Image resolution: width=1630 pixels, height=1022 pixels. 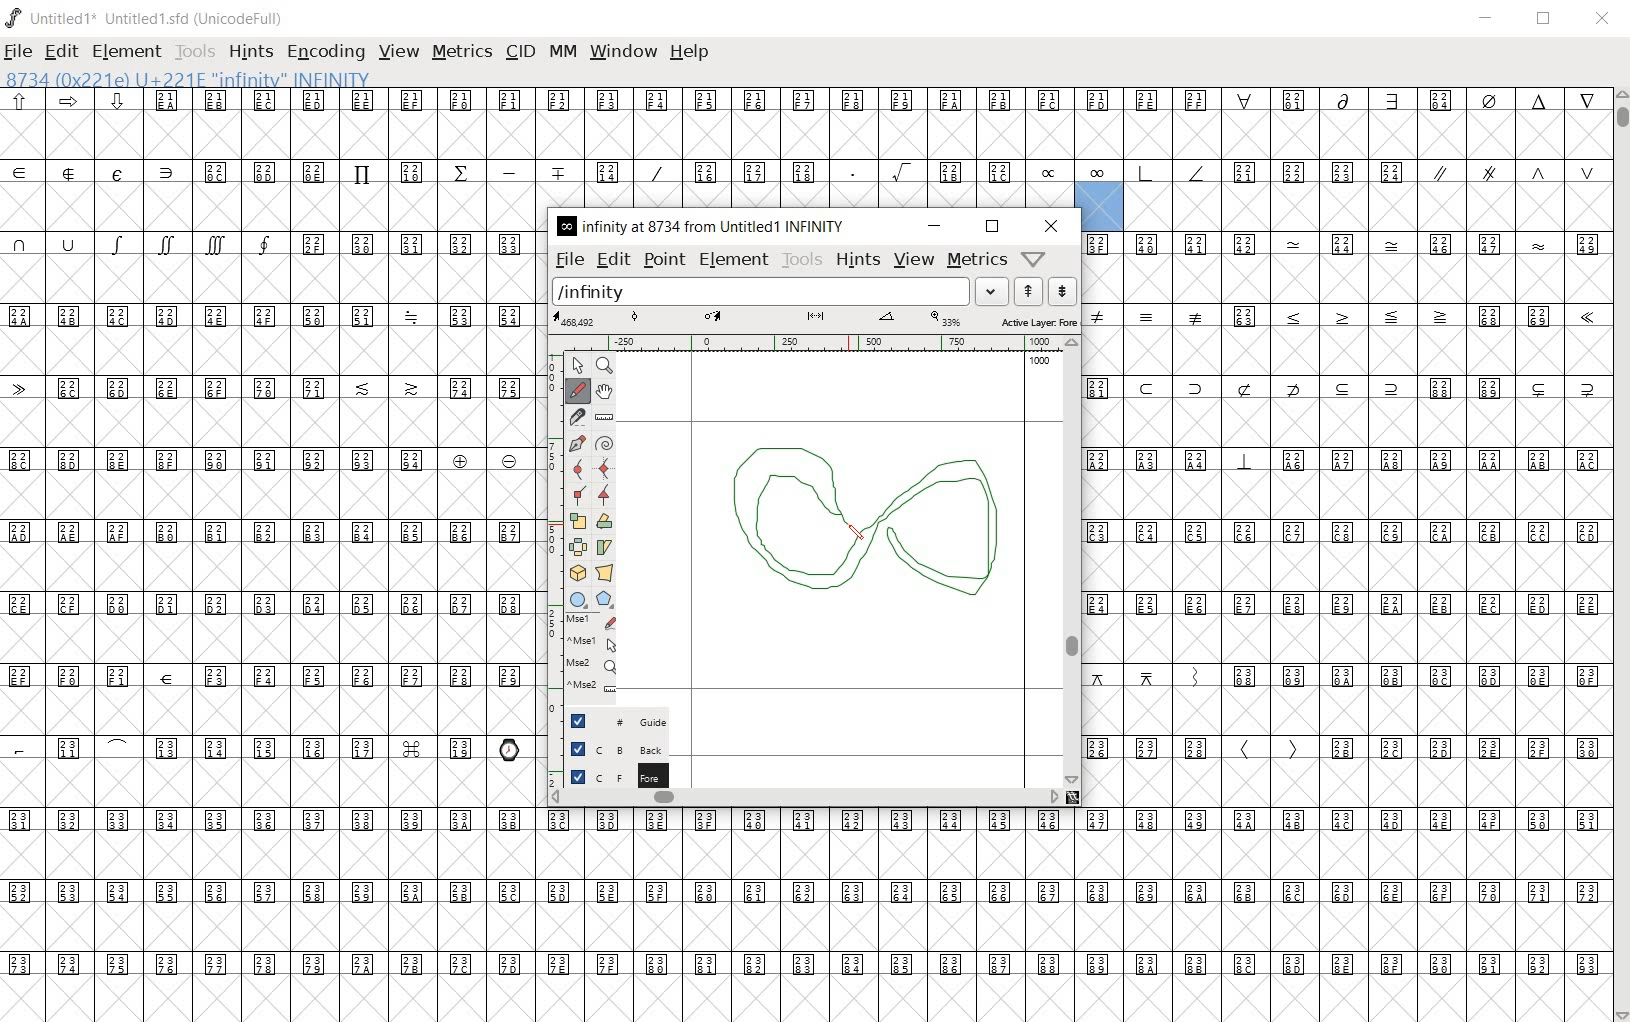 I want to click on sybols, so click(x=76, y=100).